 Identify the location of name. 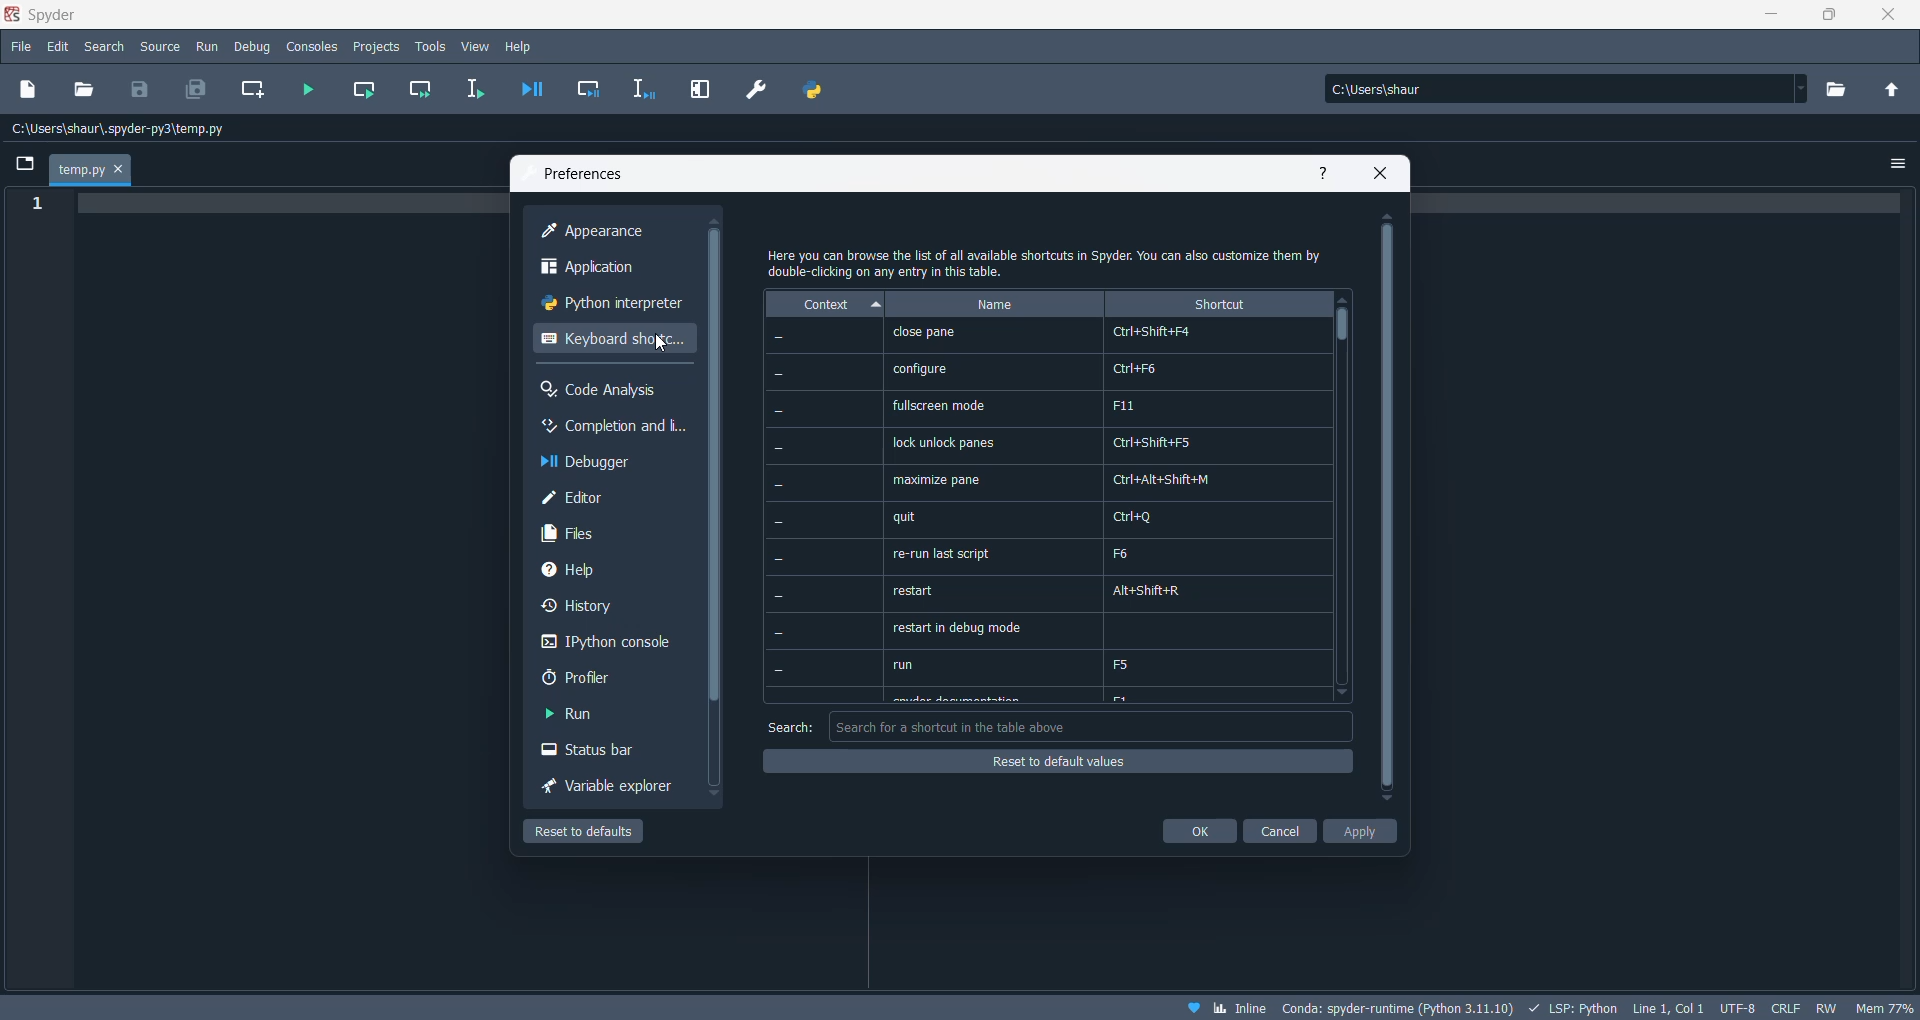
(994, 303).